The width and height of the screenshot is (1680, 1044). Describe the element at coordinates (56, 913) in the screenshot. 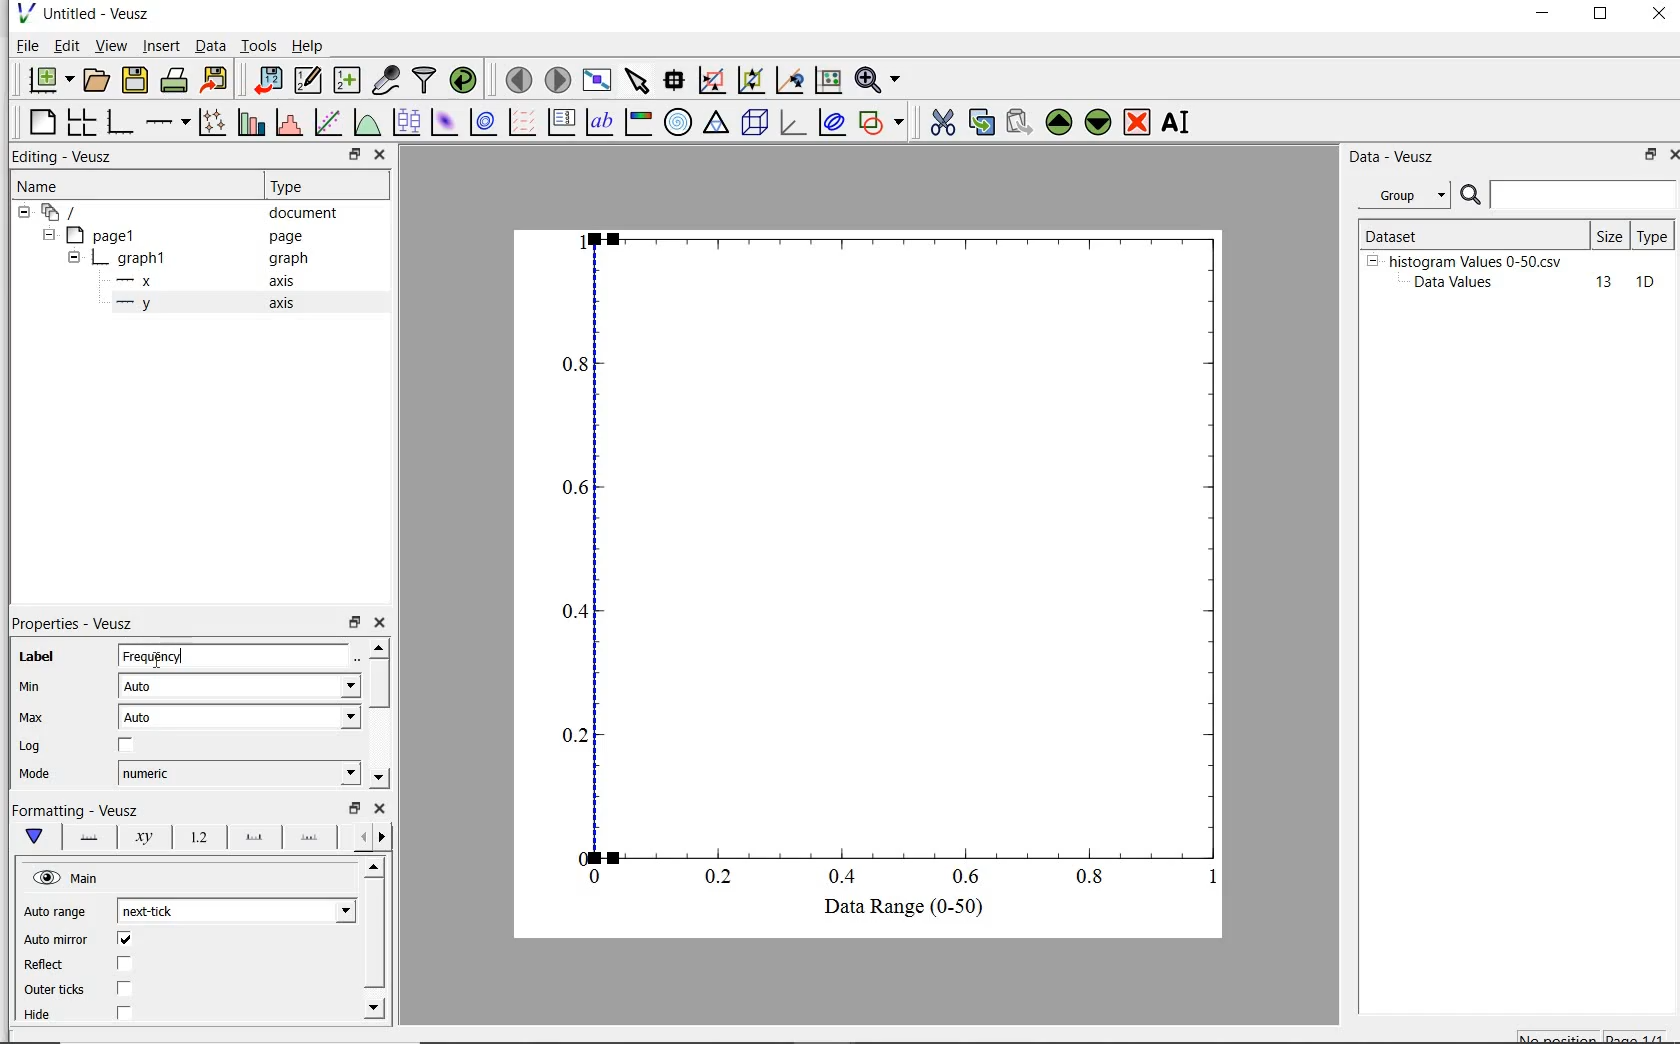

I see ` Auto range` at that location.